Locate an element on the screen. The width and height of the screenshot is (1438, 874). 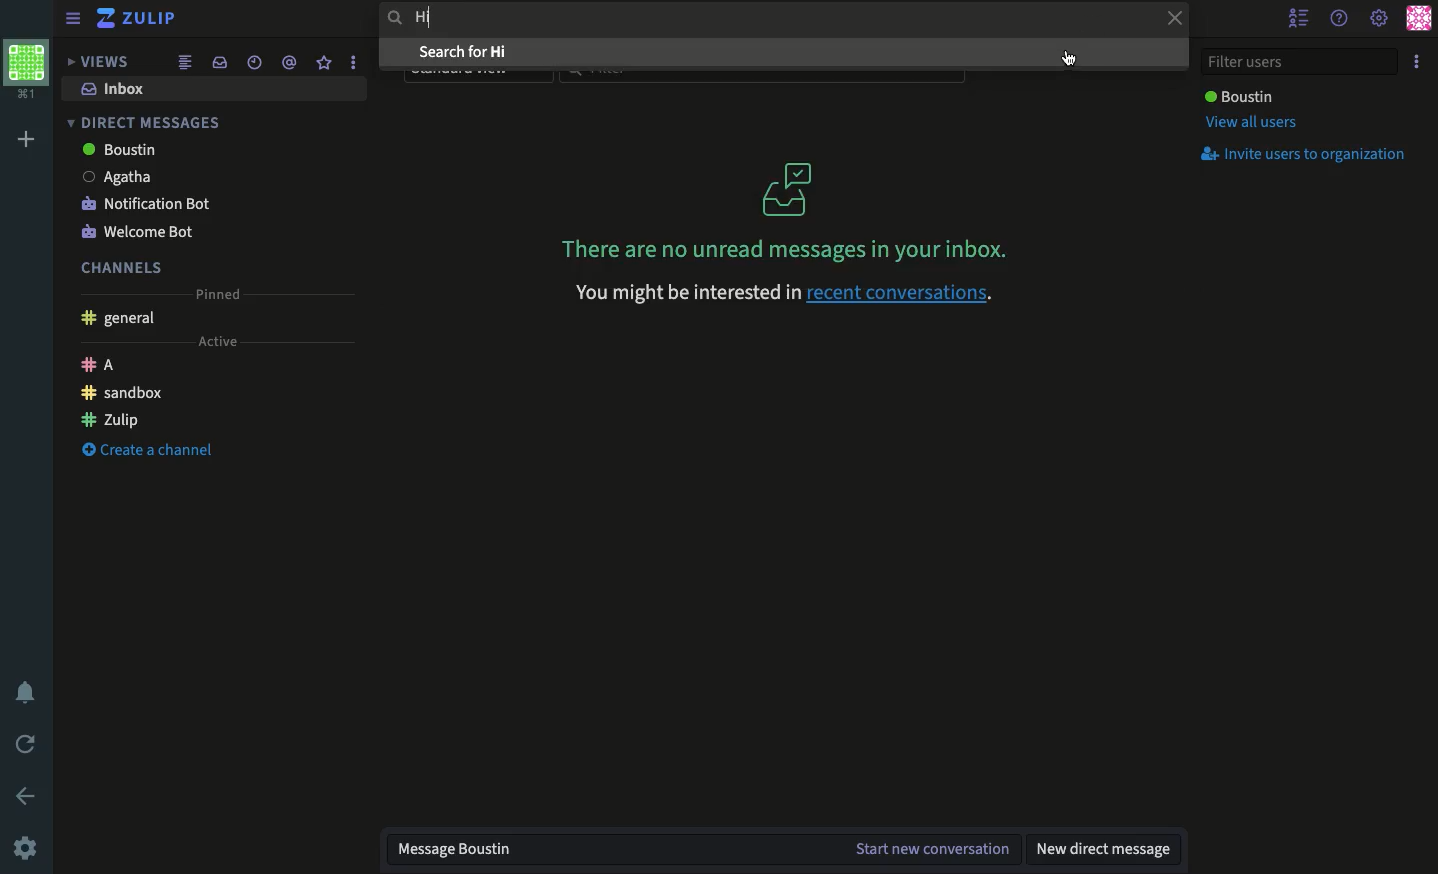
Notification is located at coordinates (30, 692).